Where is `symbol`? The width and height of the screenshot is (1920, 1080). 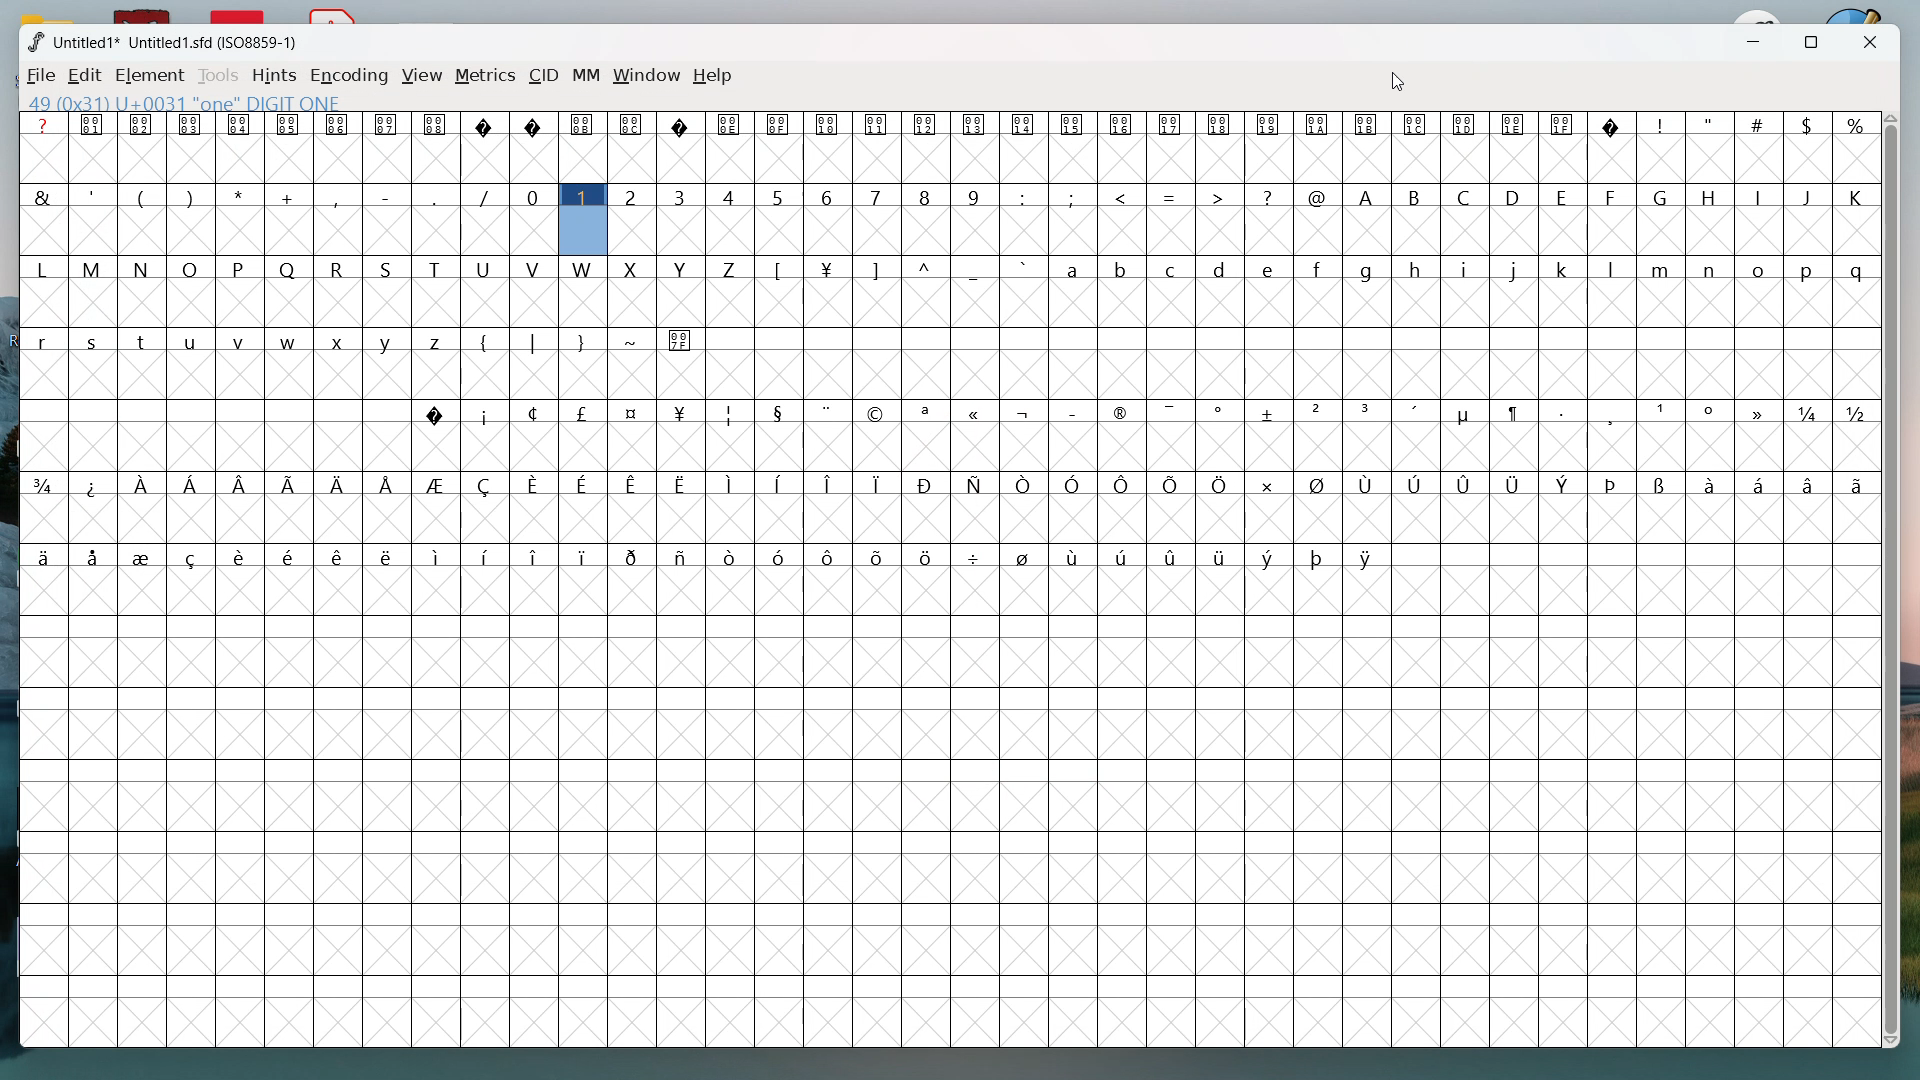
symbol is located at coordinates (1026, 410).